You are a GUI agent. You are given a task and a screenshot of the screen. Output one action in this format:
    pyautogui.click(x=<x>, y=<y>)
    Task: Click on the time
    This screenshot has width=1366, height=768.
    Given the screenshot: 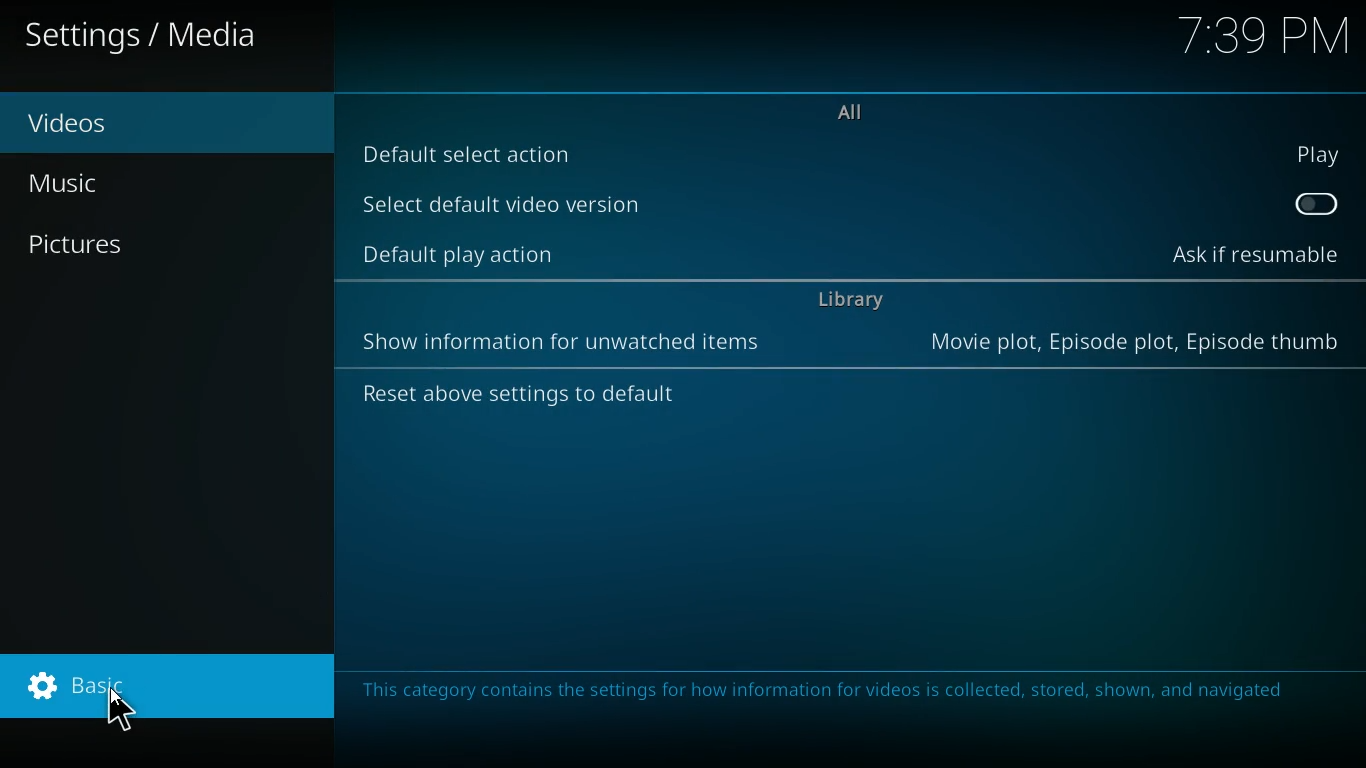 What is the action you would take?
    pyautogui.click(x=1258, y=38)
    